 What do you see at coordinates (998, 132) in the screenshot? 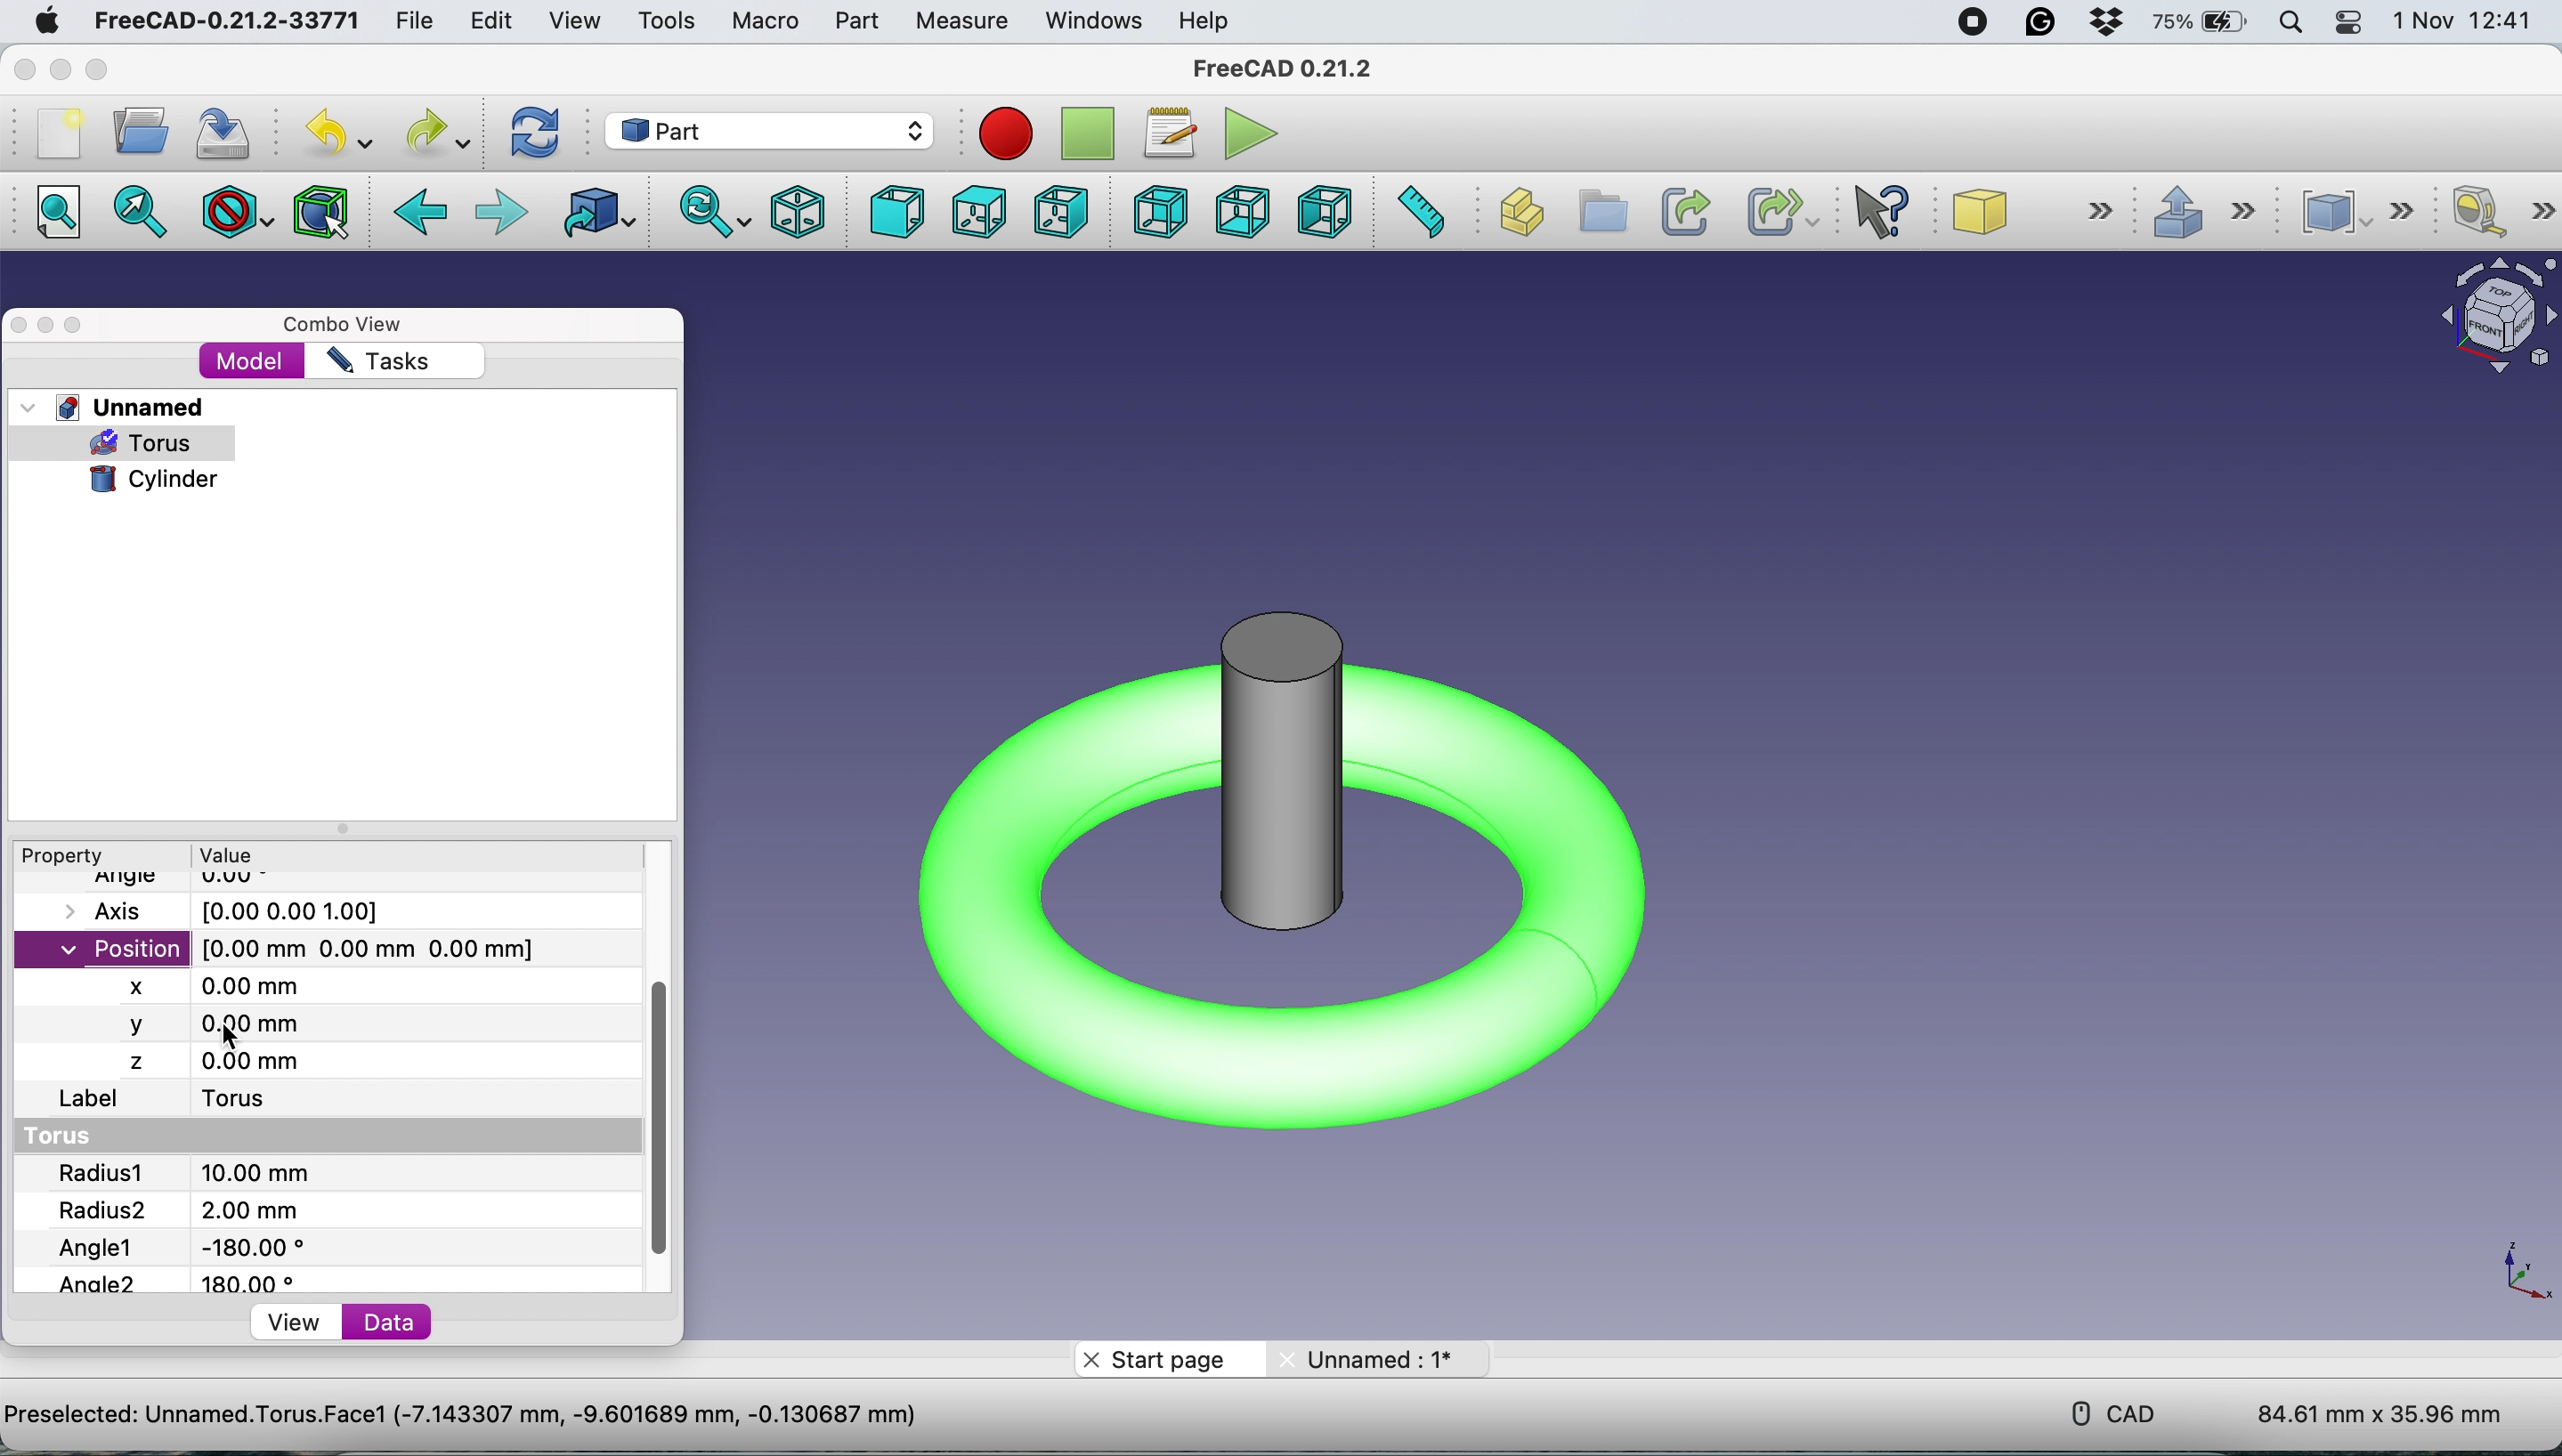
I see `recroding macros` at bounding box center [998, 132].